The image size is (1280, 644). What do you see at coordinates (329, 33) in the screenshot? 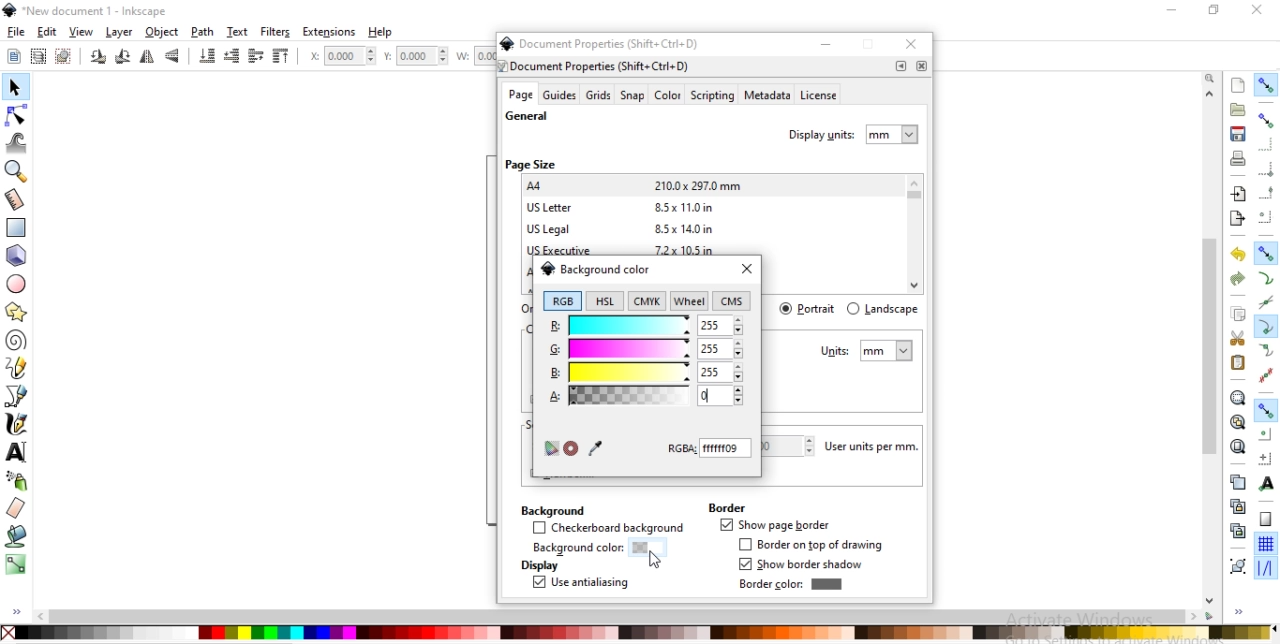
I see `extensions` at bounding box center [329, 33].